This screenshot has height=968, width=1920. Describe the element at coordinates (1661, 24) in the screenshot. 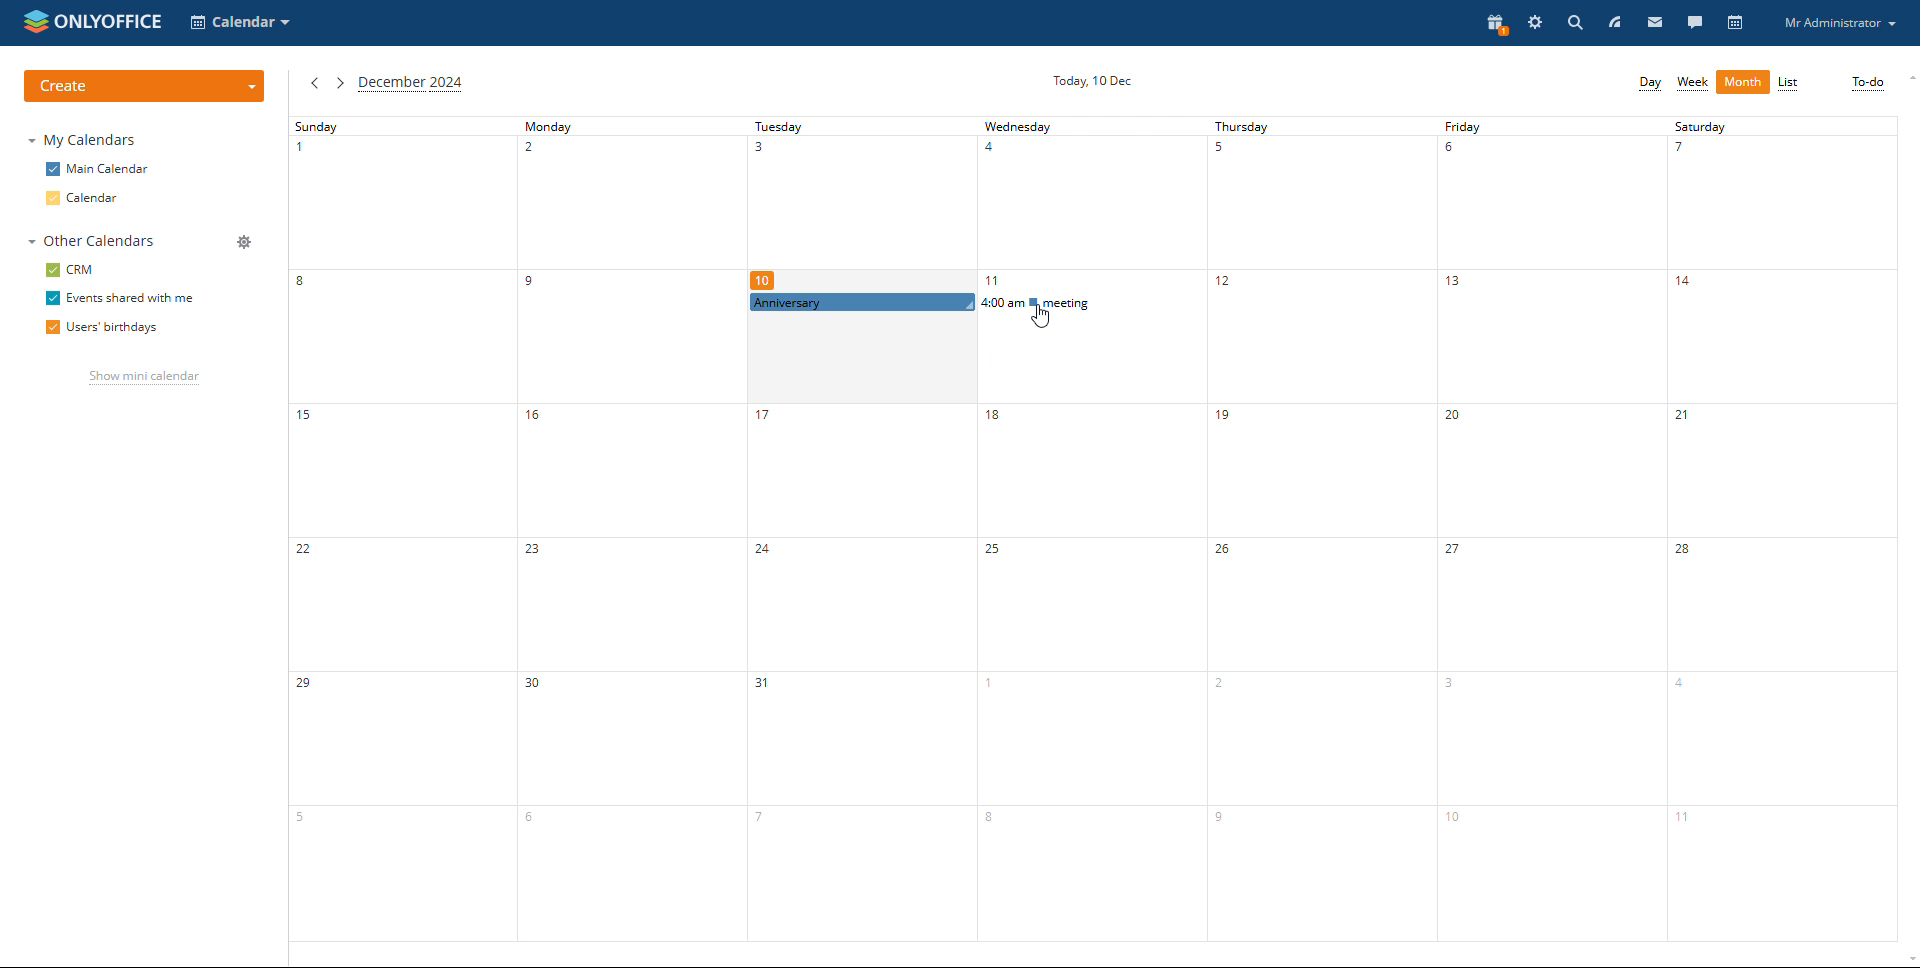

I see `mail` at that location.